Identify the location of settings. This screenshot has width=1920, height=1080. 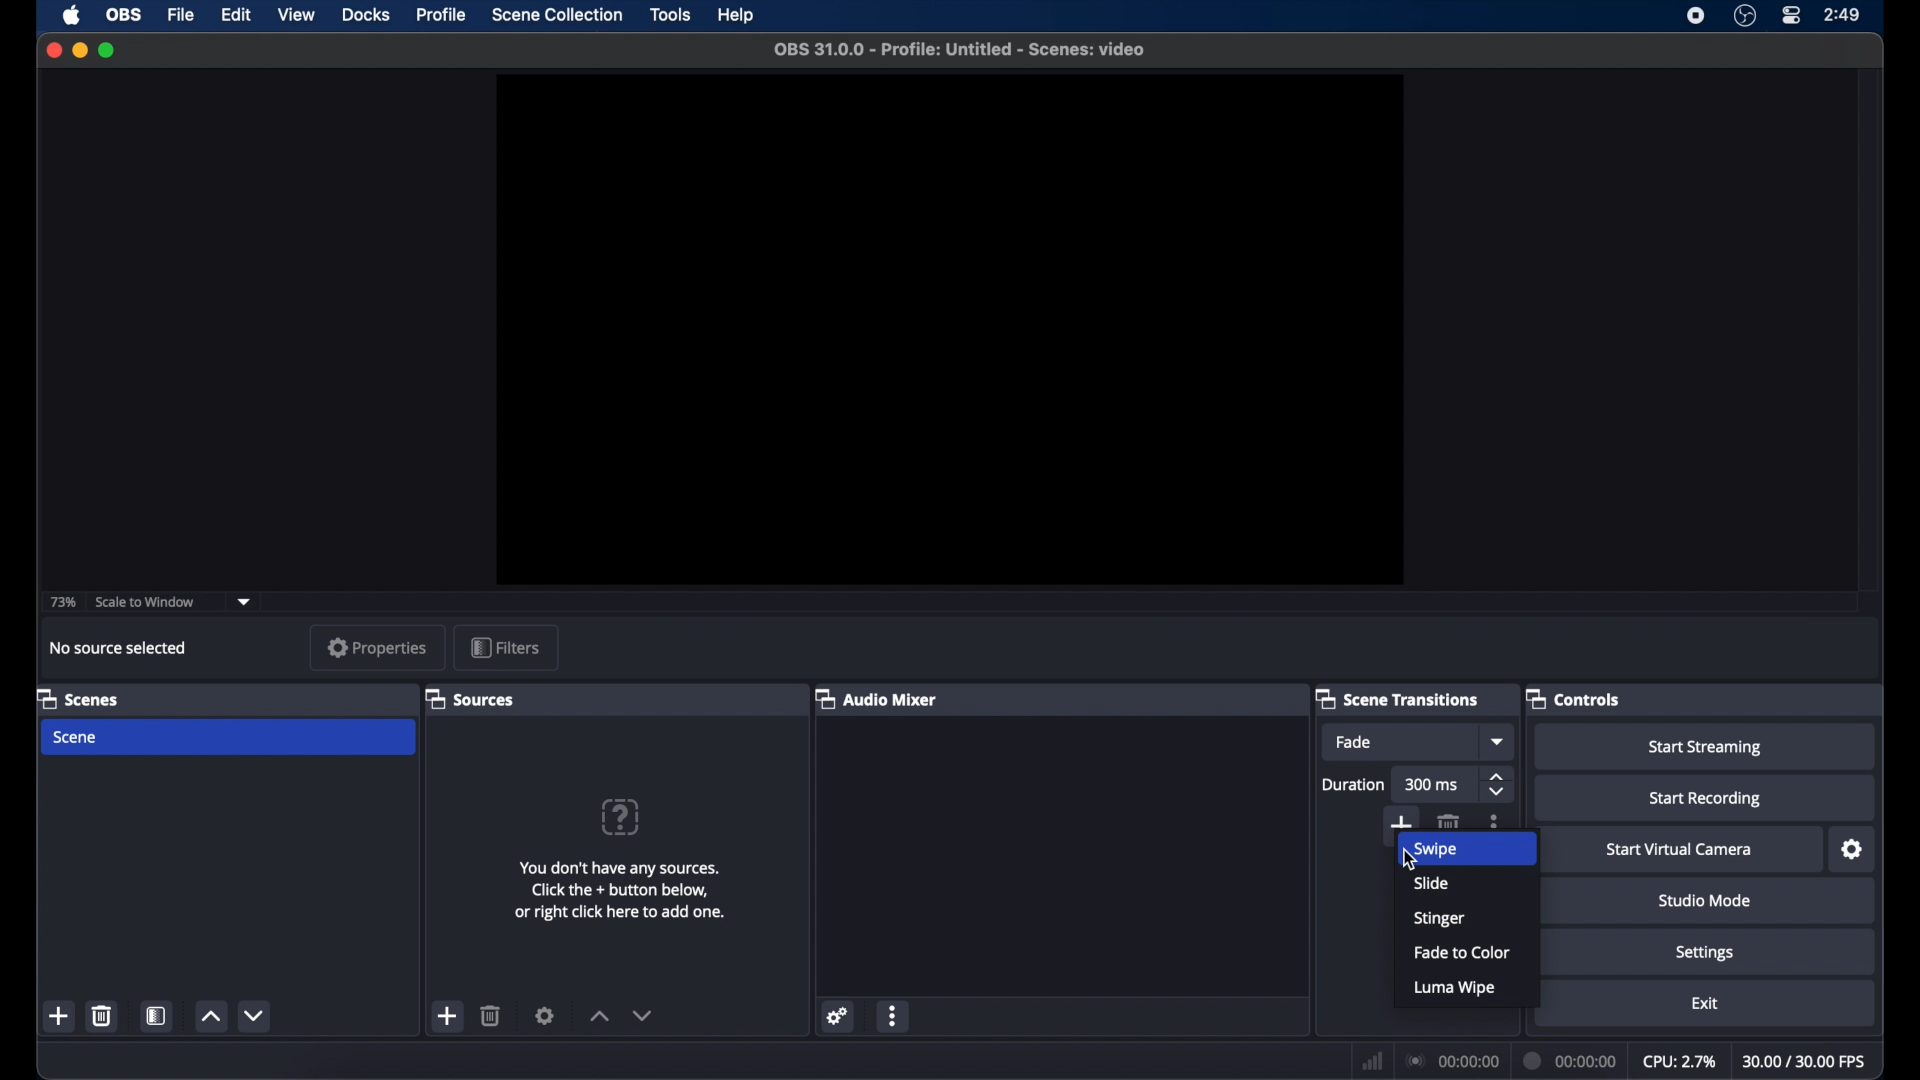
(544, 1015).